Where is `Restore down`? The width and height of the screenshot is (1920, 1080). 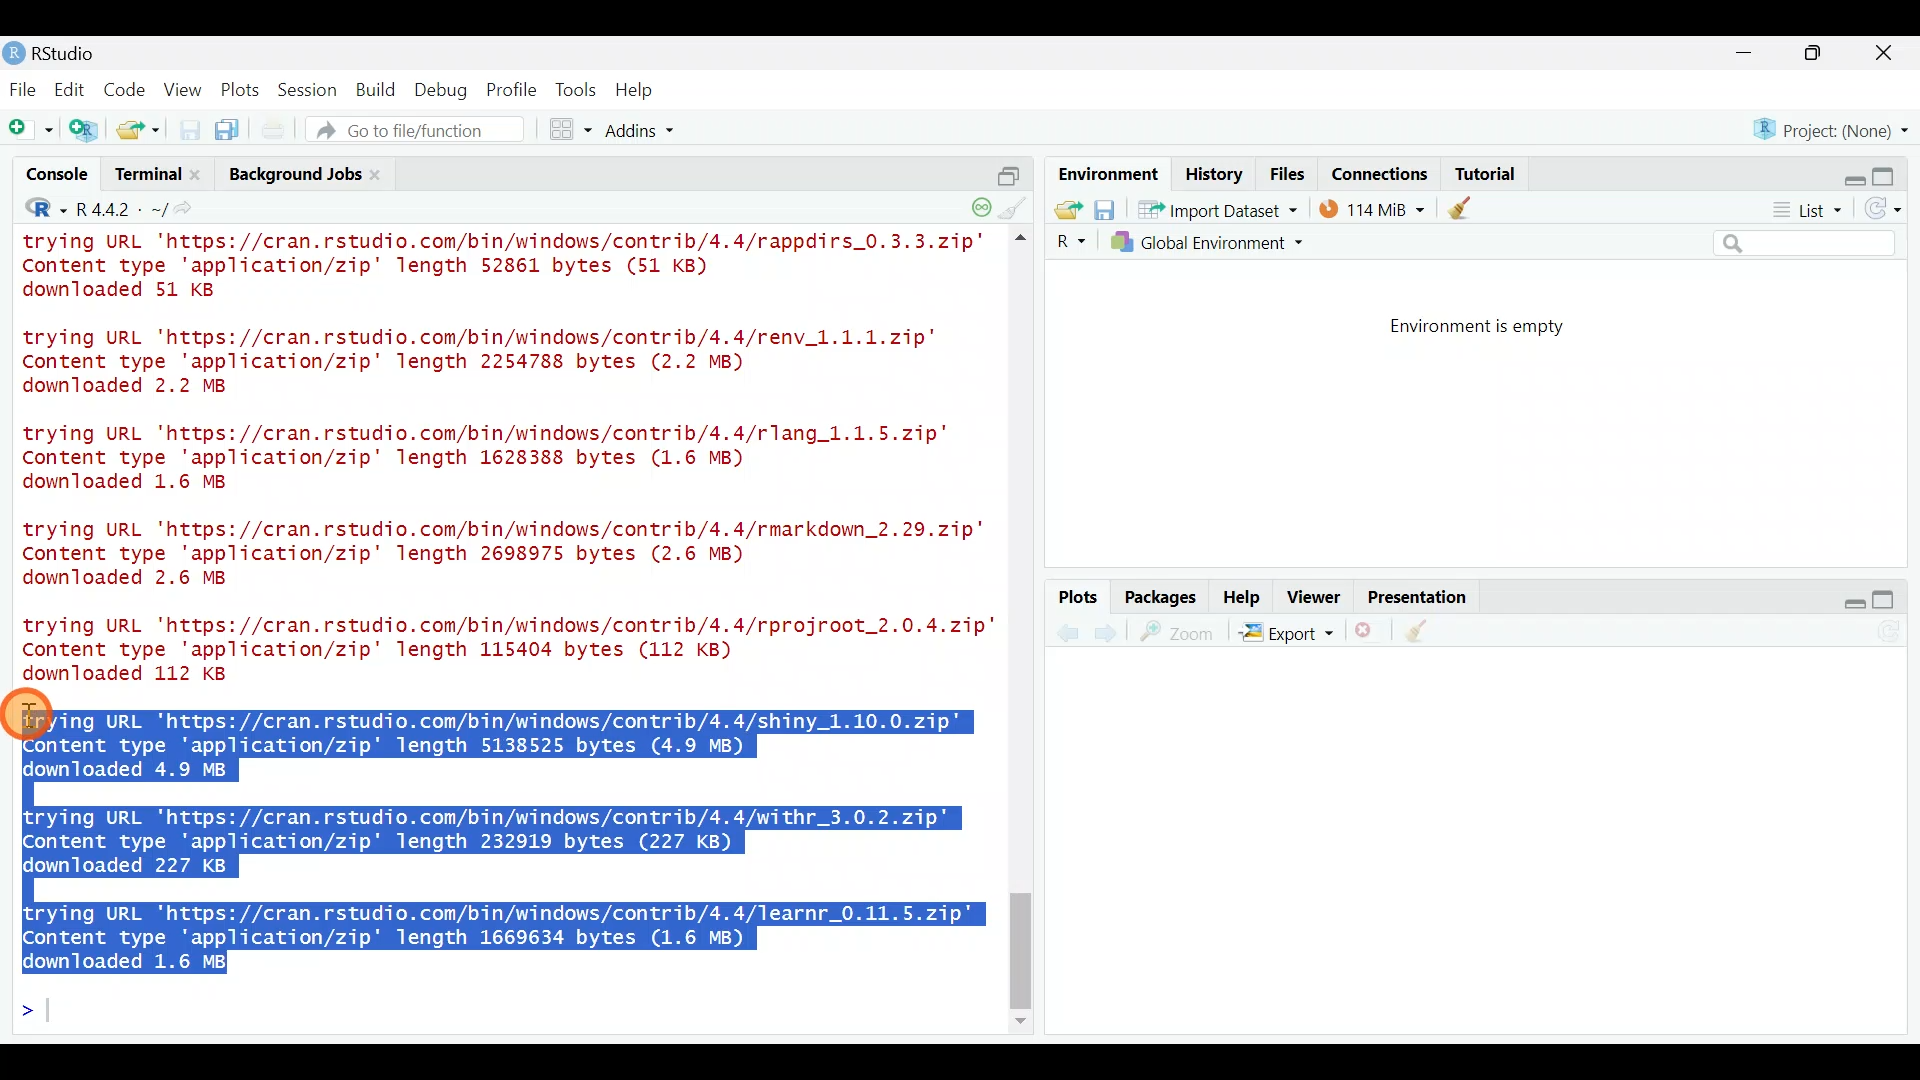
Restore down is located at coordinates (1844, 600).